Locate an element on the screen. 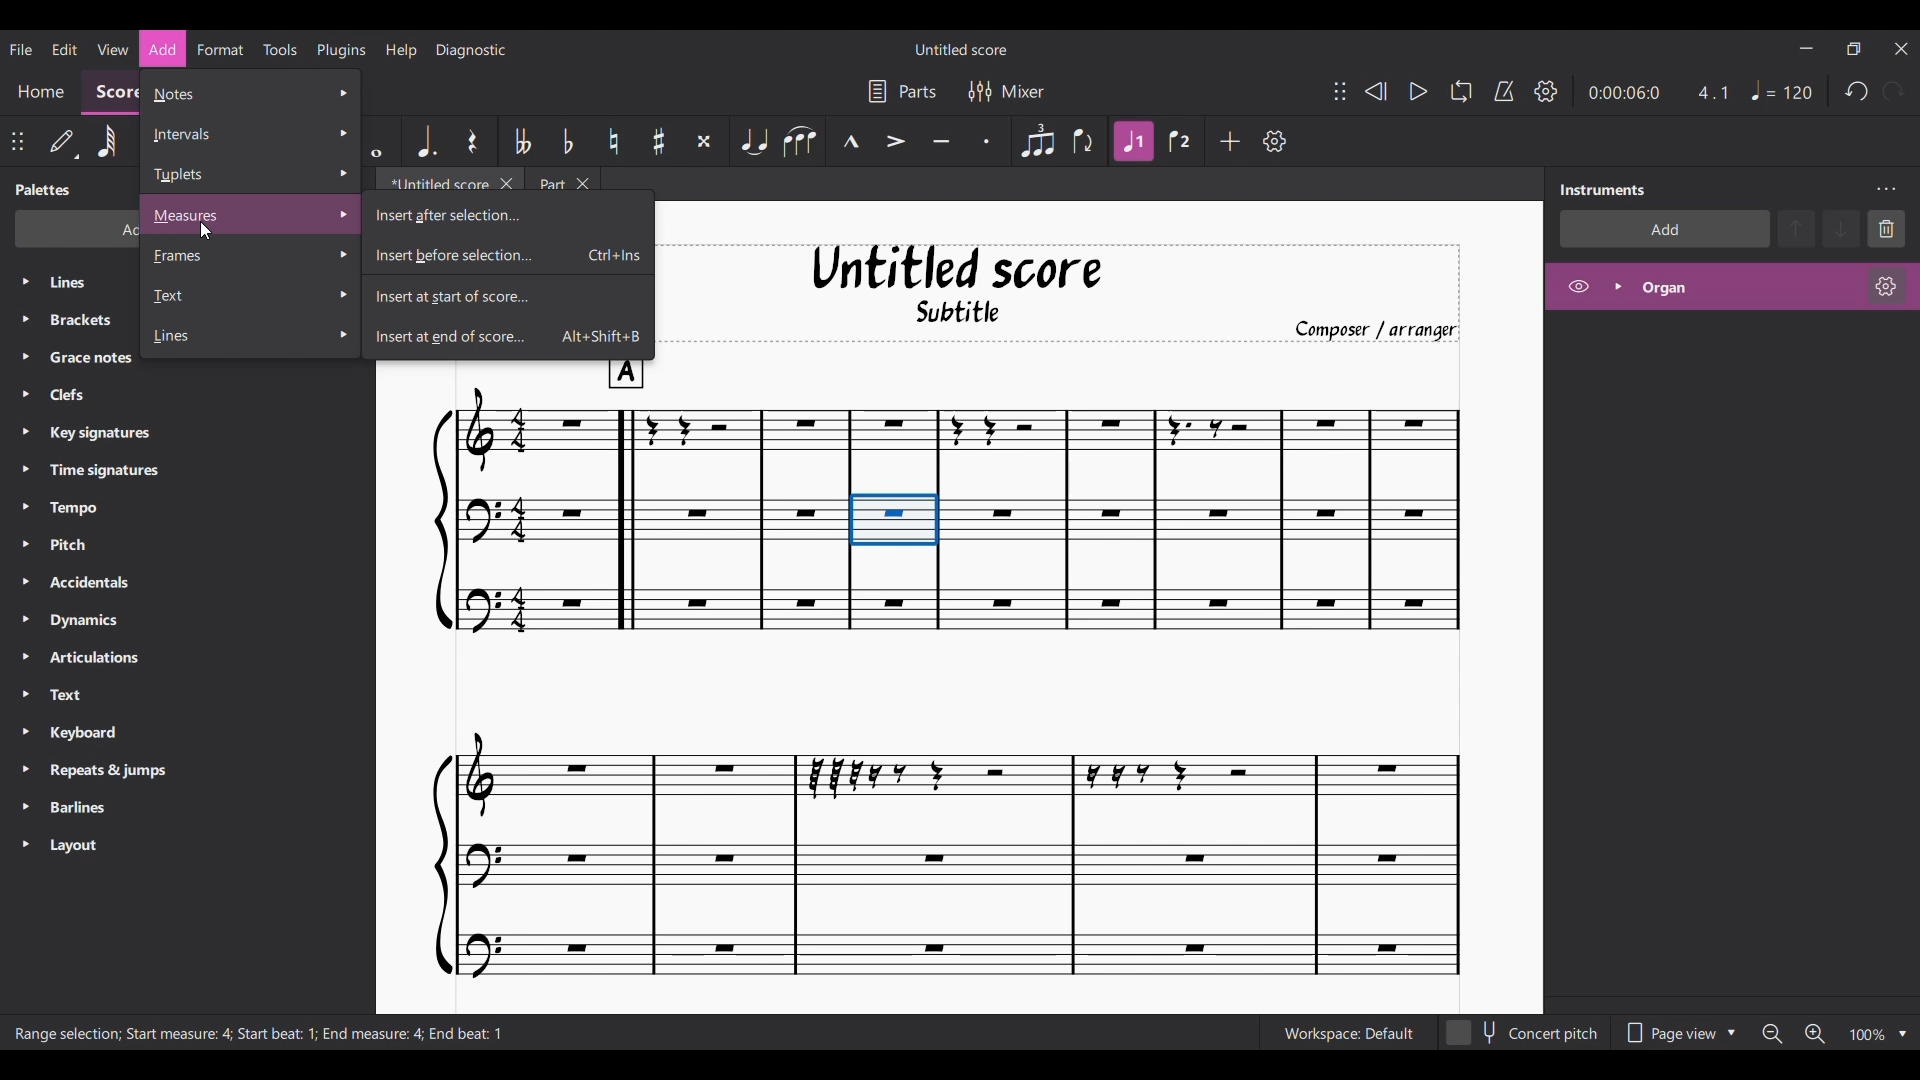 The image size is (1920, 1080). Minimize is located at coordinates (1806, 48).